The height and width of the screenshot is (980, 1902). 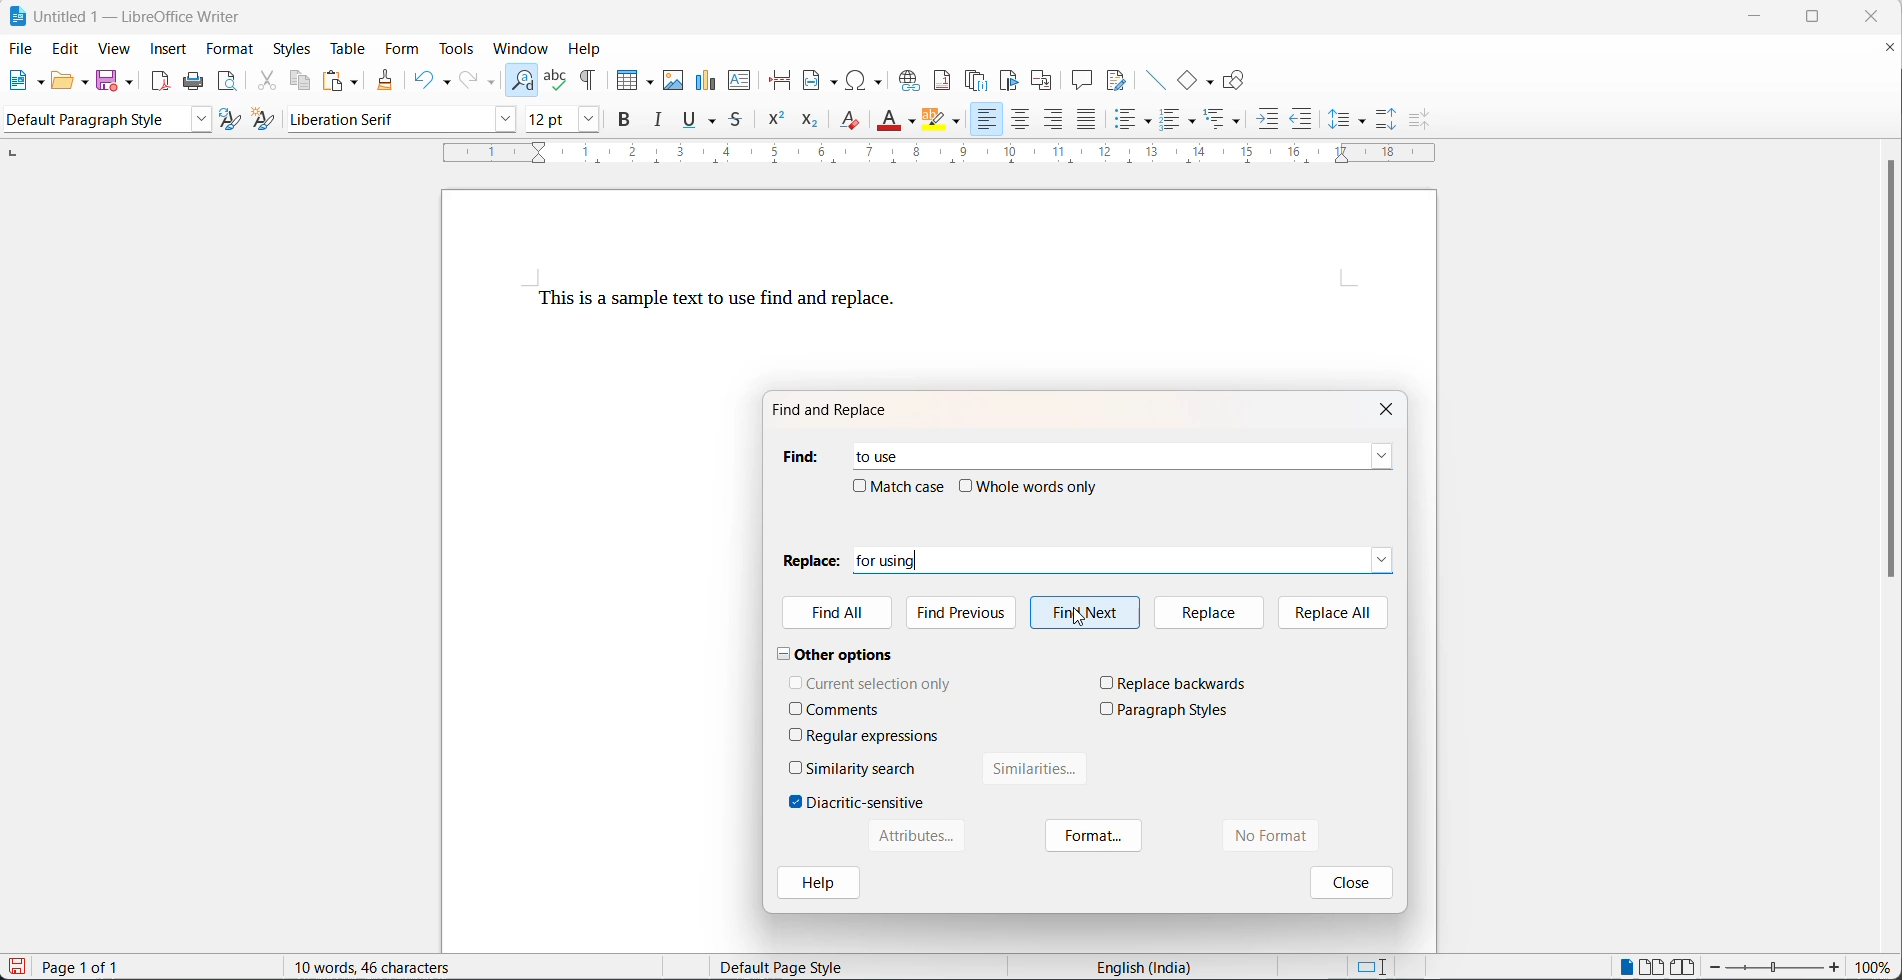 What do you see at coordinates (1188, 80) in the screenshot?
I see `basic shapes` at bounding box center [1188, 80].